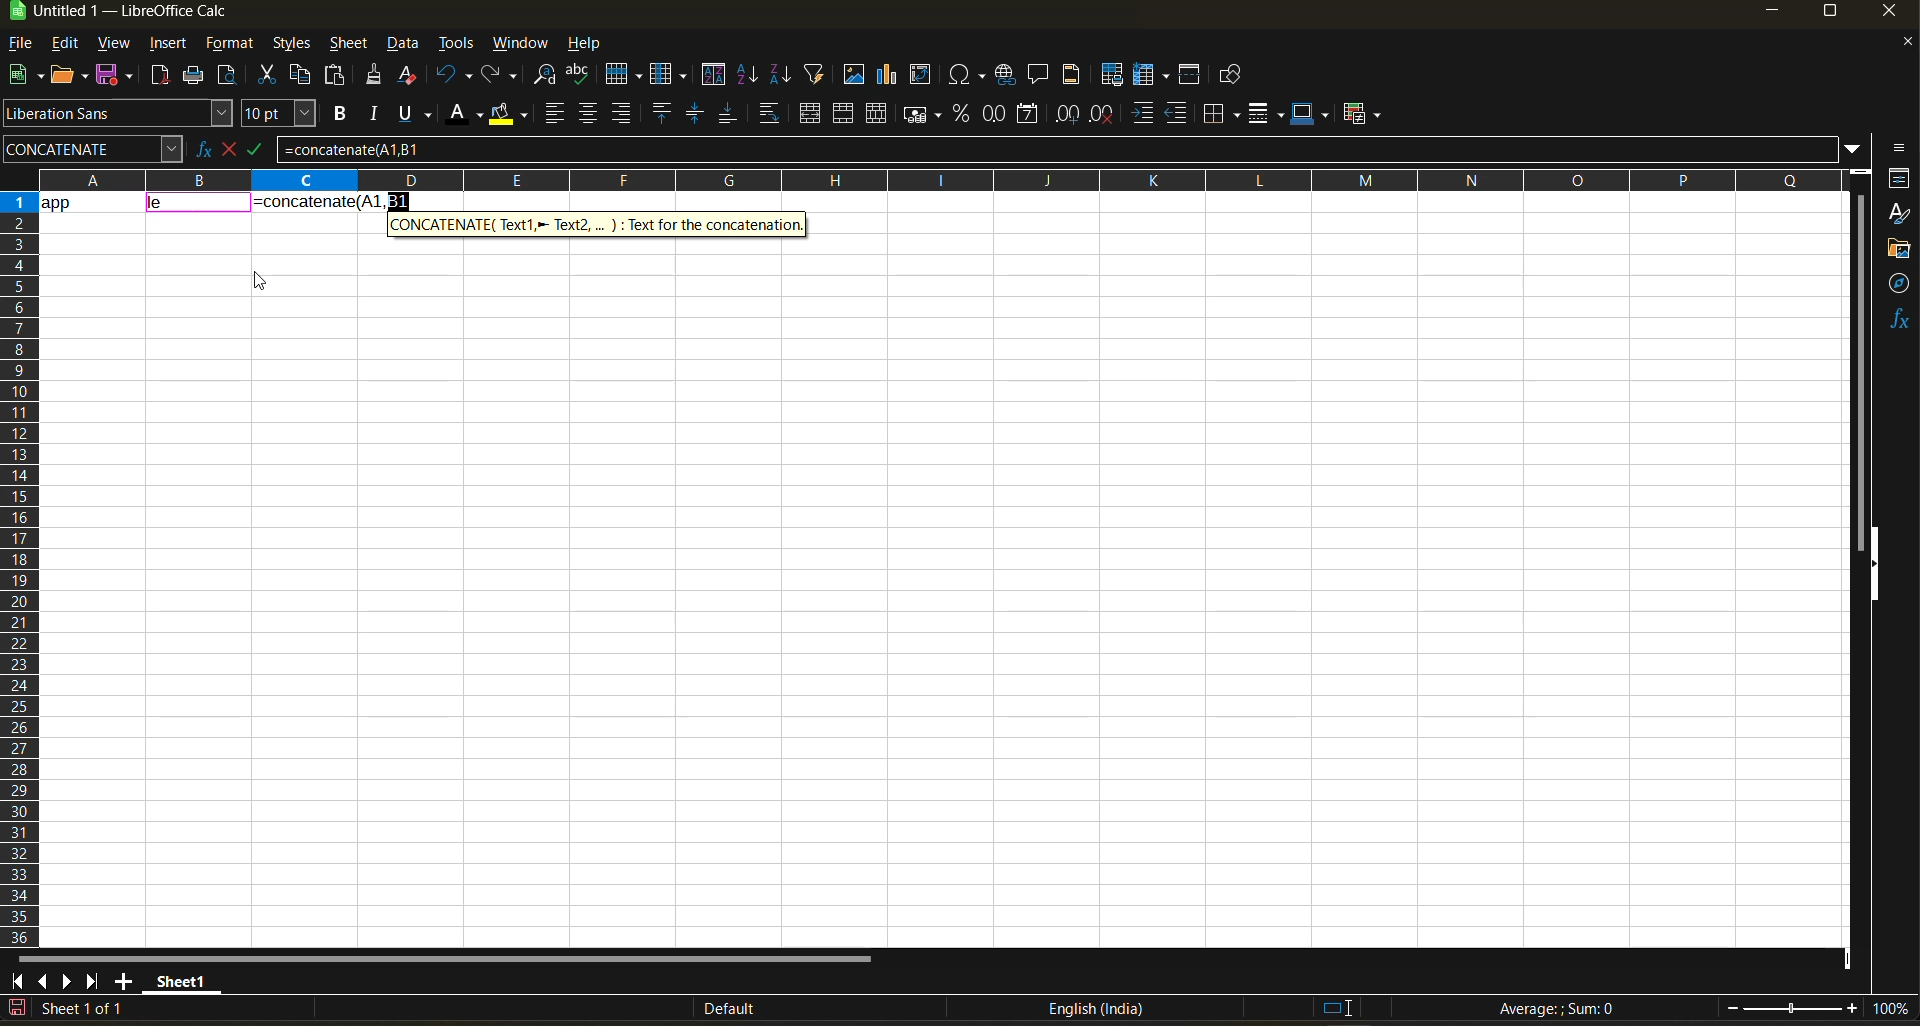  What do you see at coordinates (1900, 283) in the screenshot?
I see `navigator` at bounding box center [1900, 283].